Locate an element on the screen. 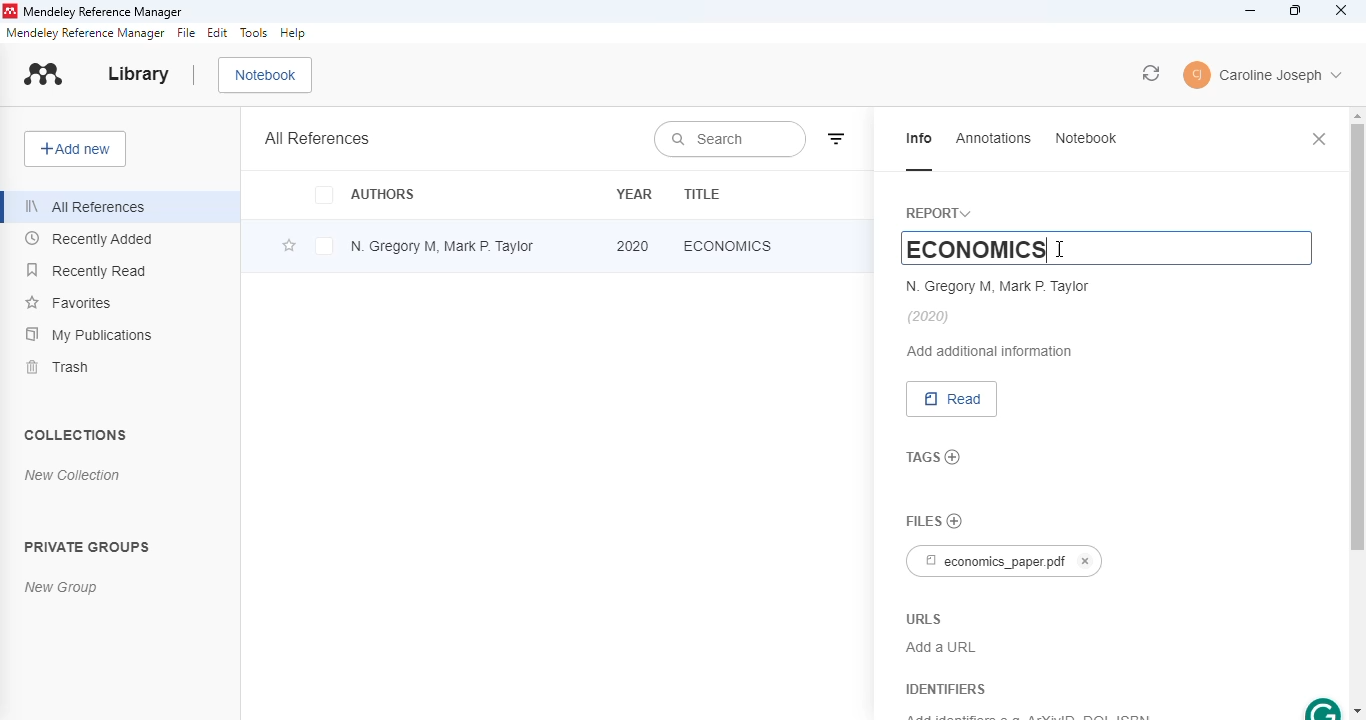 The width and height of the screenshot is (1366, 720). new collection is located at coordinates (73, 475).